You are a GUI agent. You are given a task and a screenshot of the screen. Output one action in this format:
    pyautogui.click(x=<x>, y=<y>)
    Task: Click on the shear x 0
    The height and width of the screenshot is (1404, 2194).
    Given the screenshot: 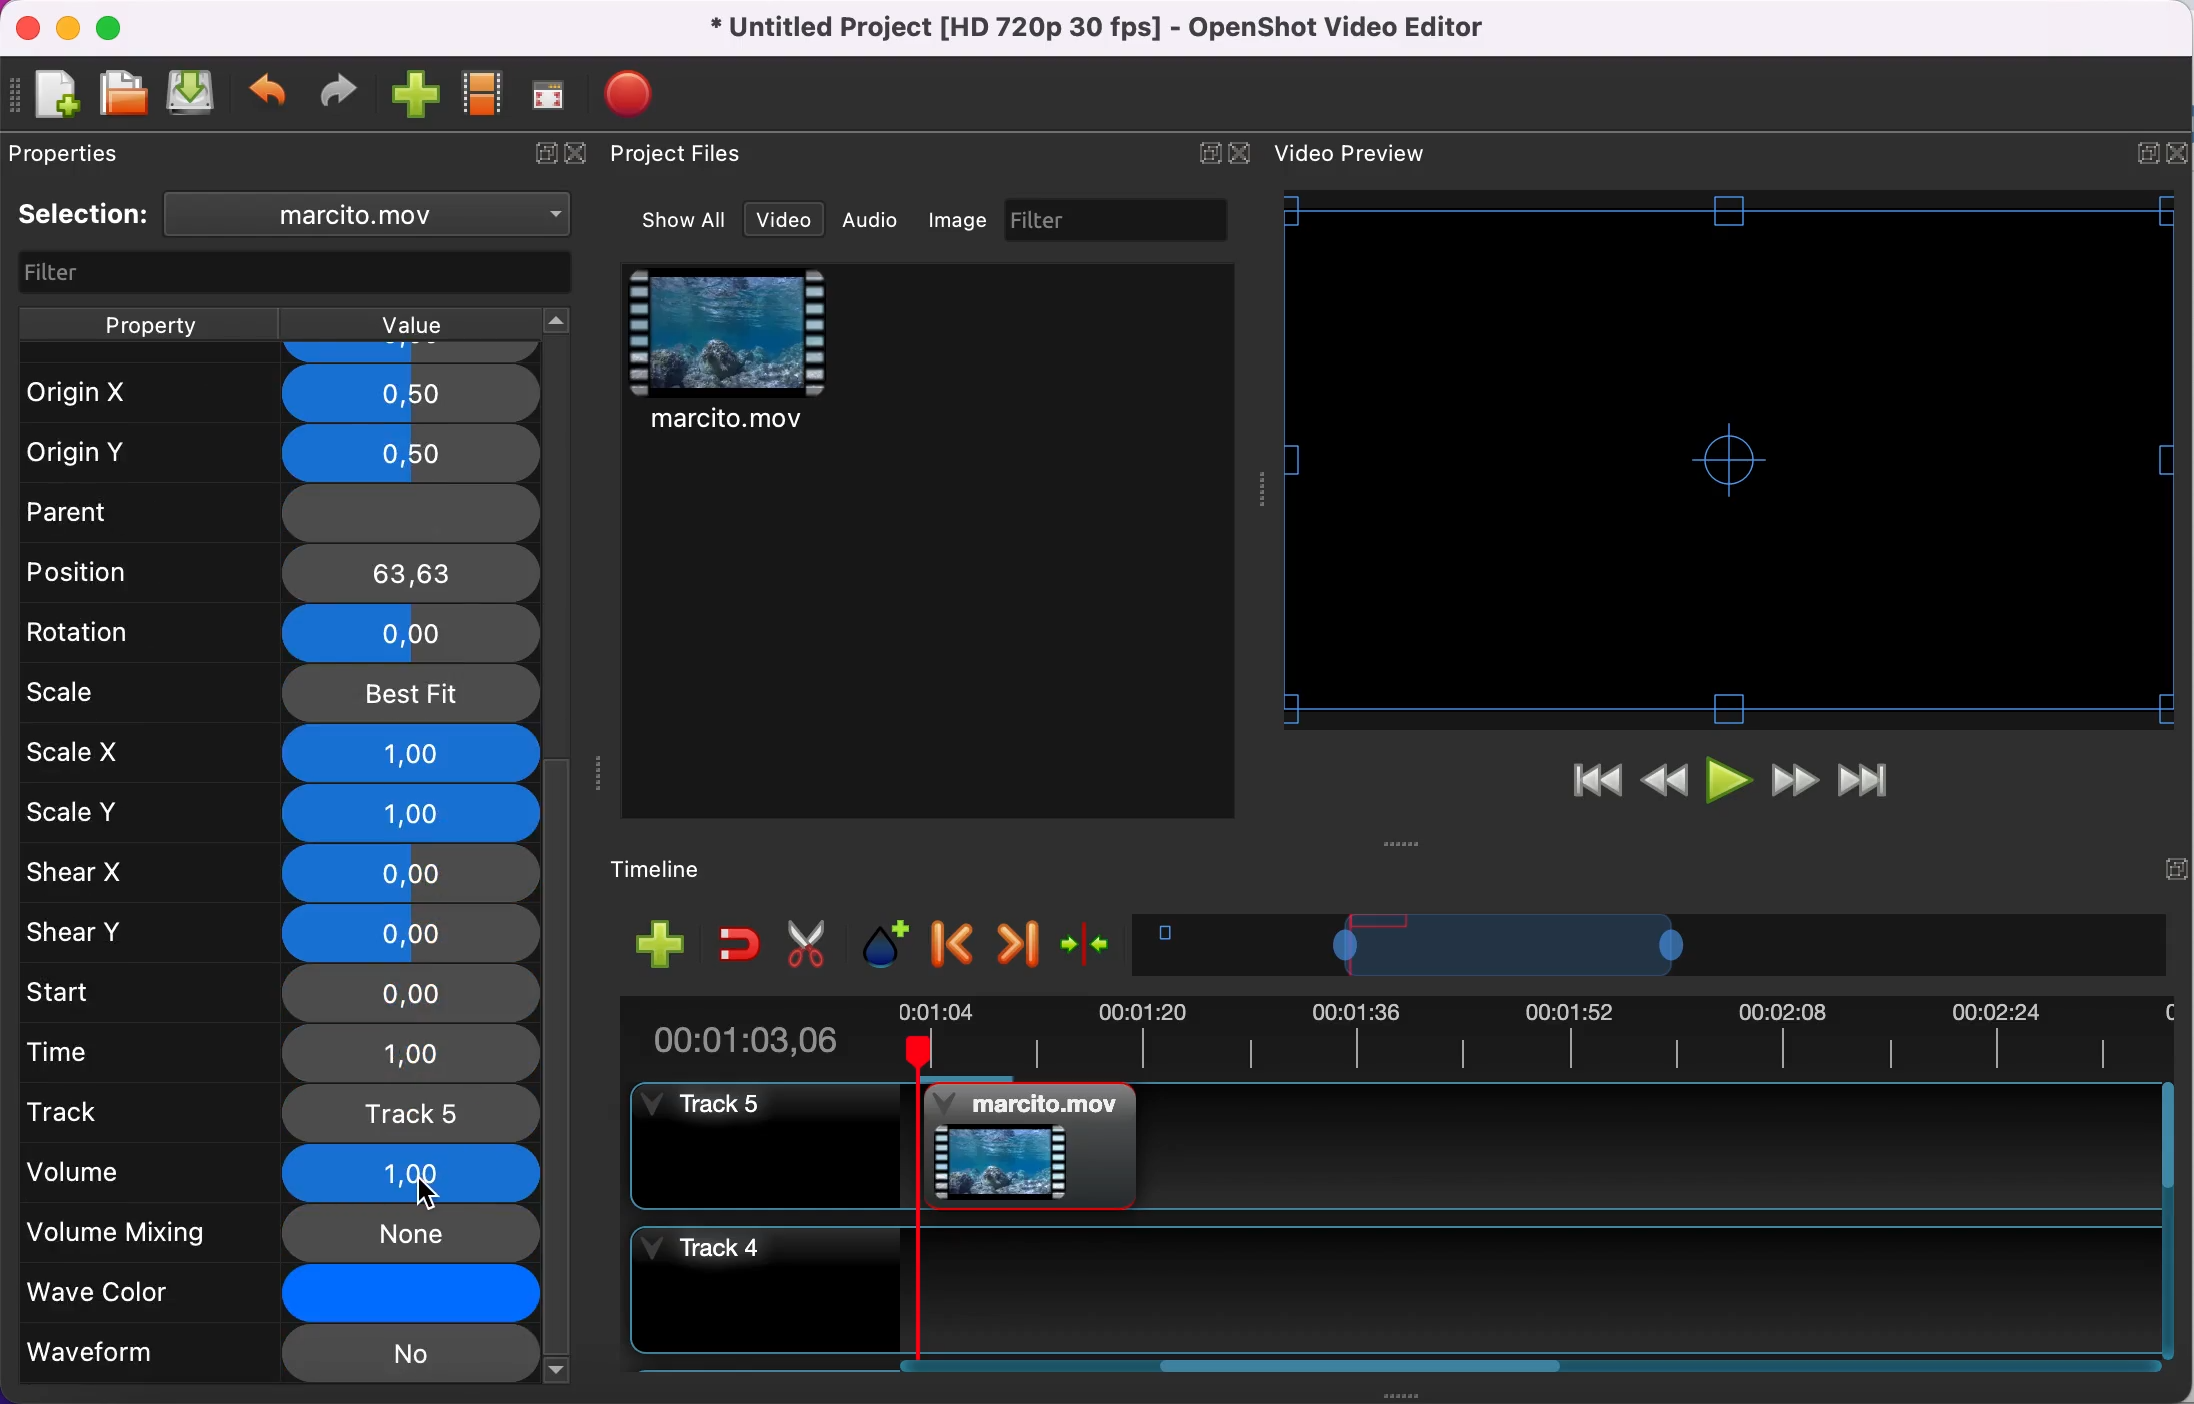 What is the action you would take?
    pyautogui.click(x=280, y=874)
    